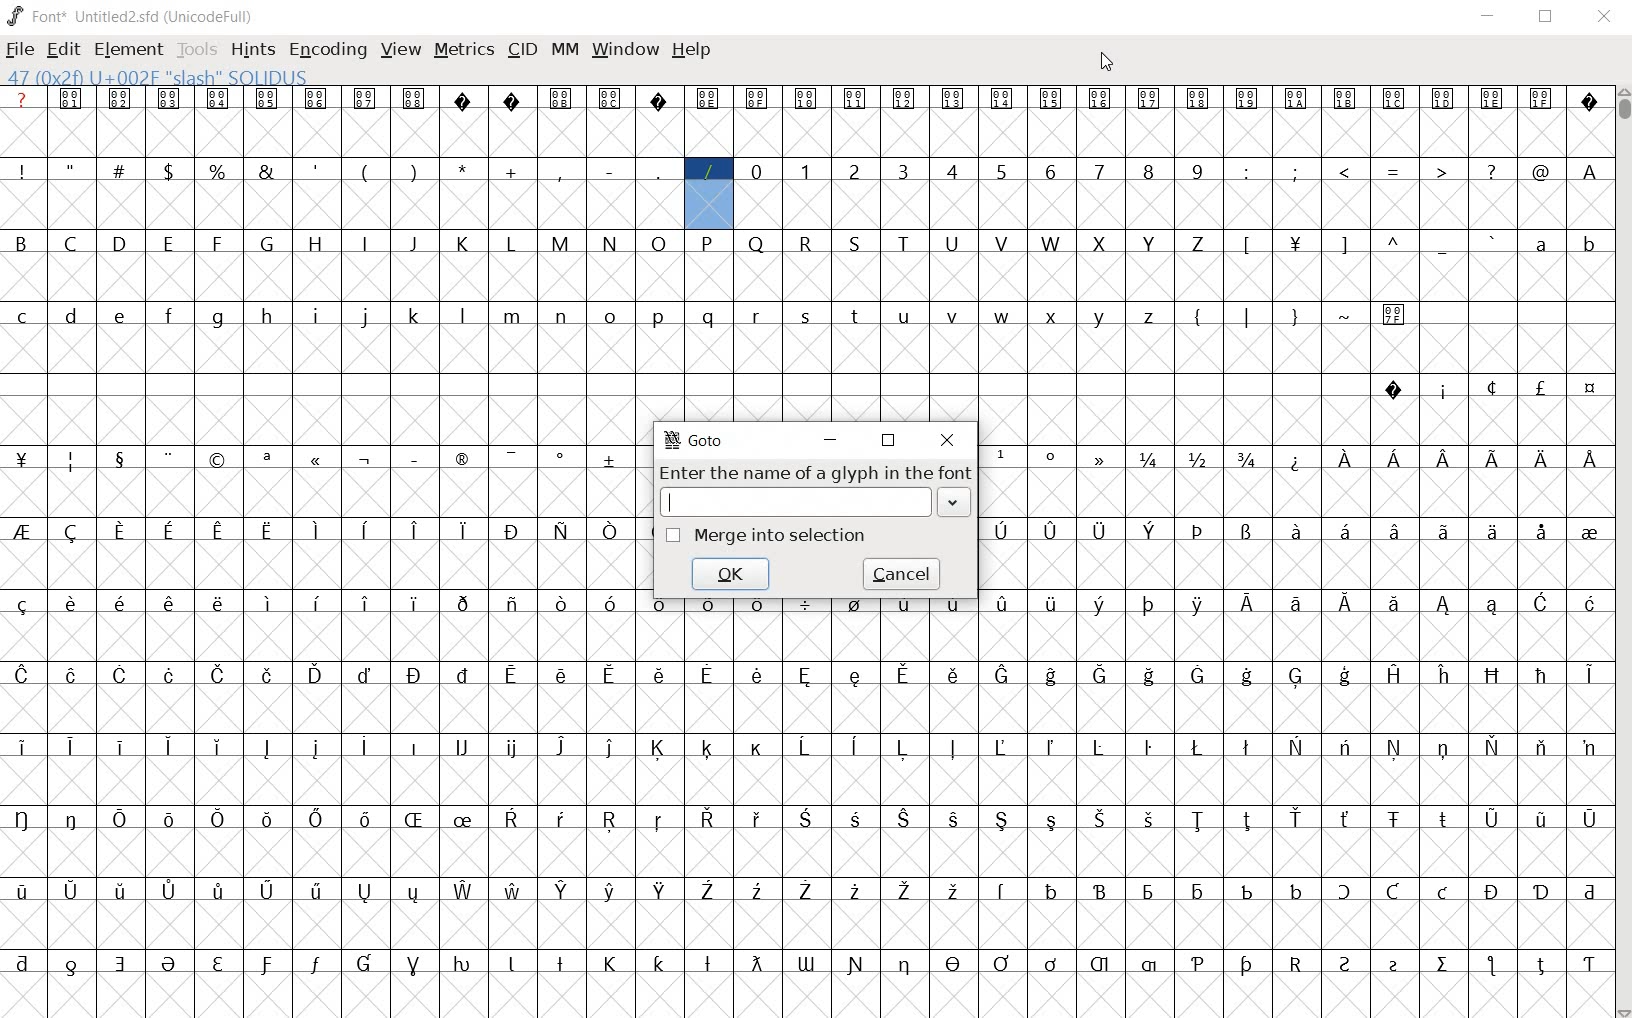 Image resolution: width=1632 pixels, height=1018 pixels. Describe the element at coordinates (1542, 747) in the screenshot. I see `glyph` at that location.